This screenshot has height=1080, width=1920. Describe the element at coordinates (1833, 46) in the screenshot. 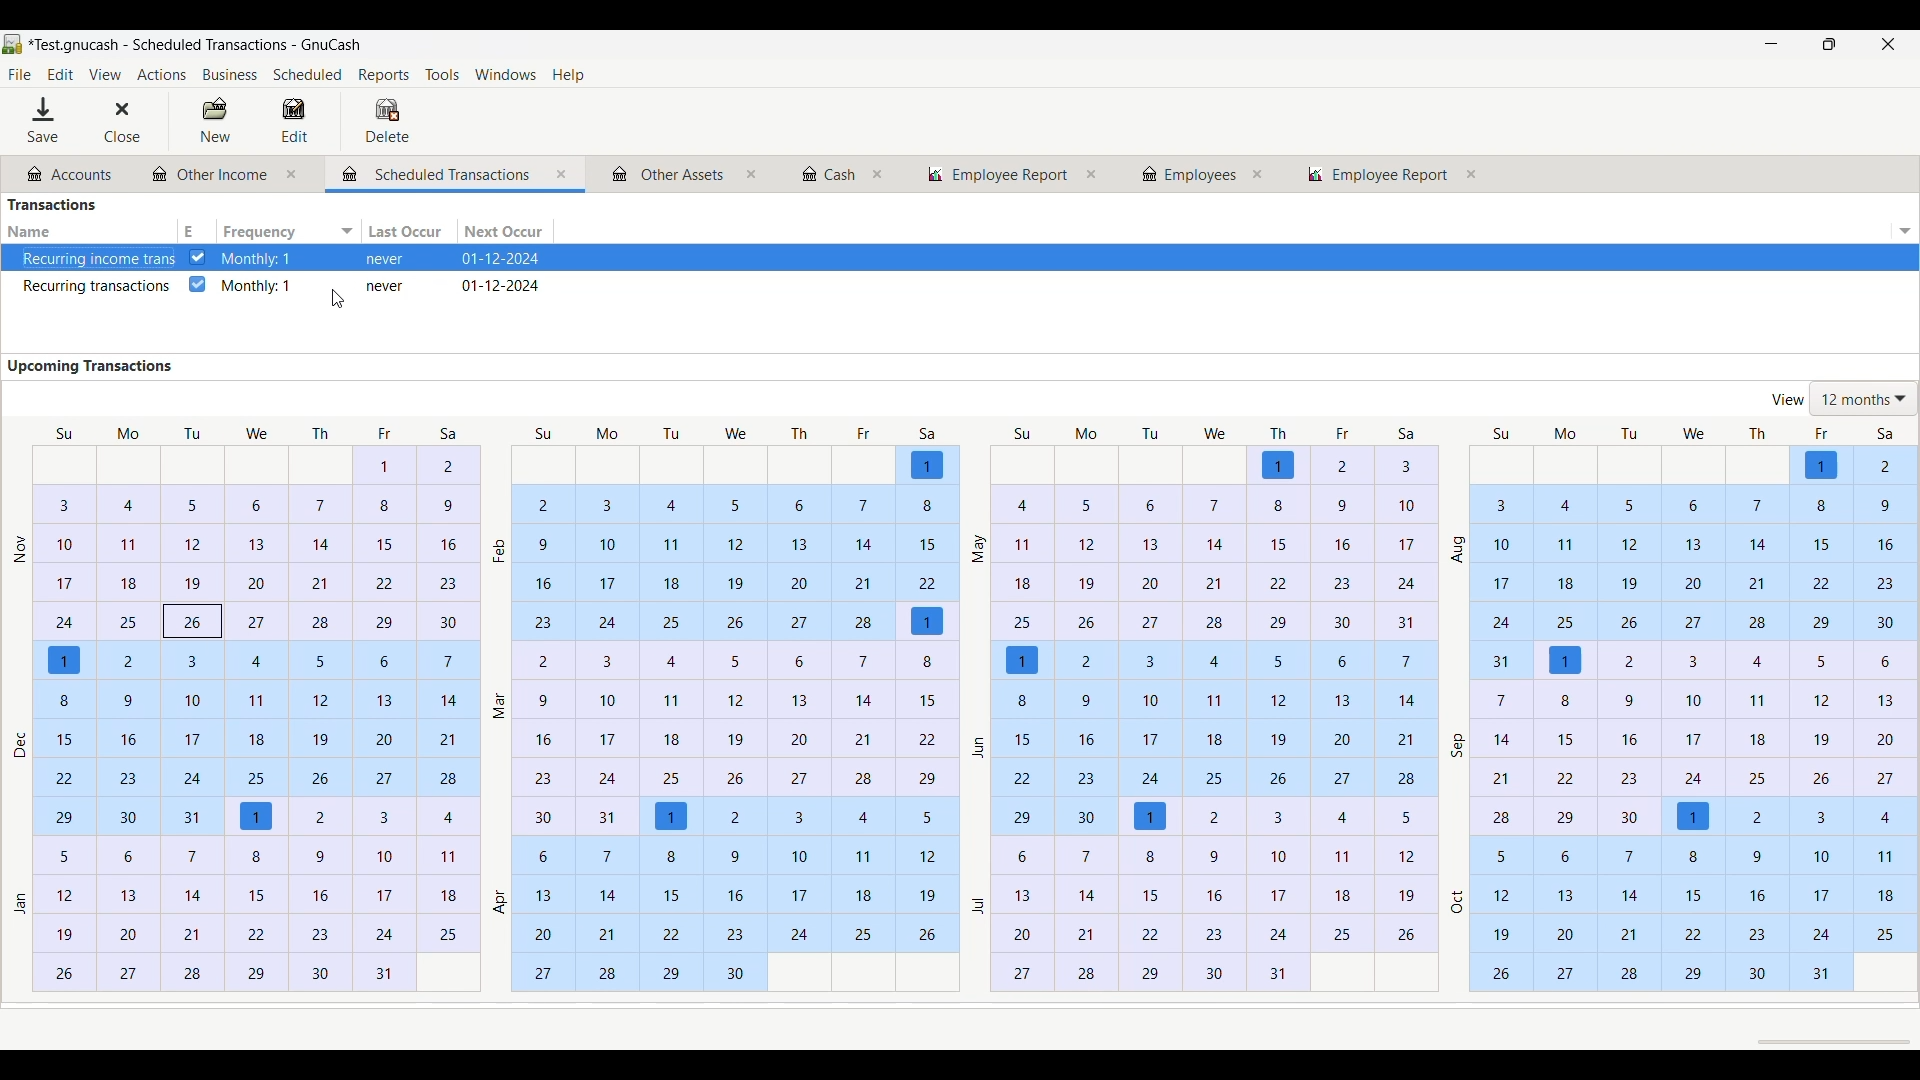

I see `Show interface in a smaller tab` at that location.